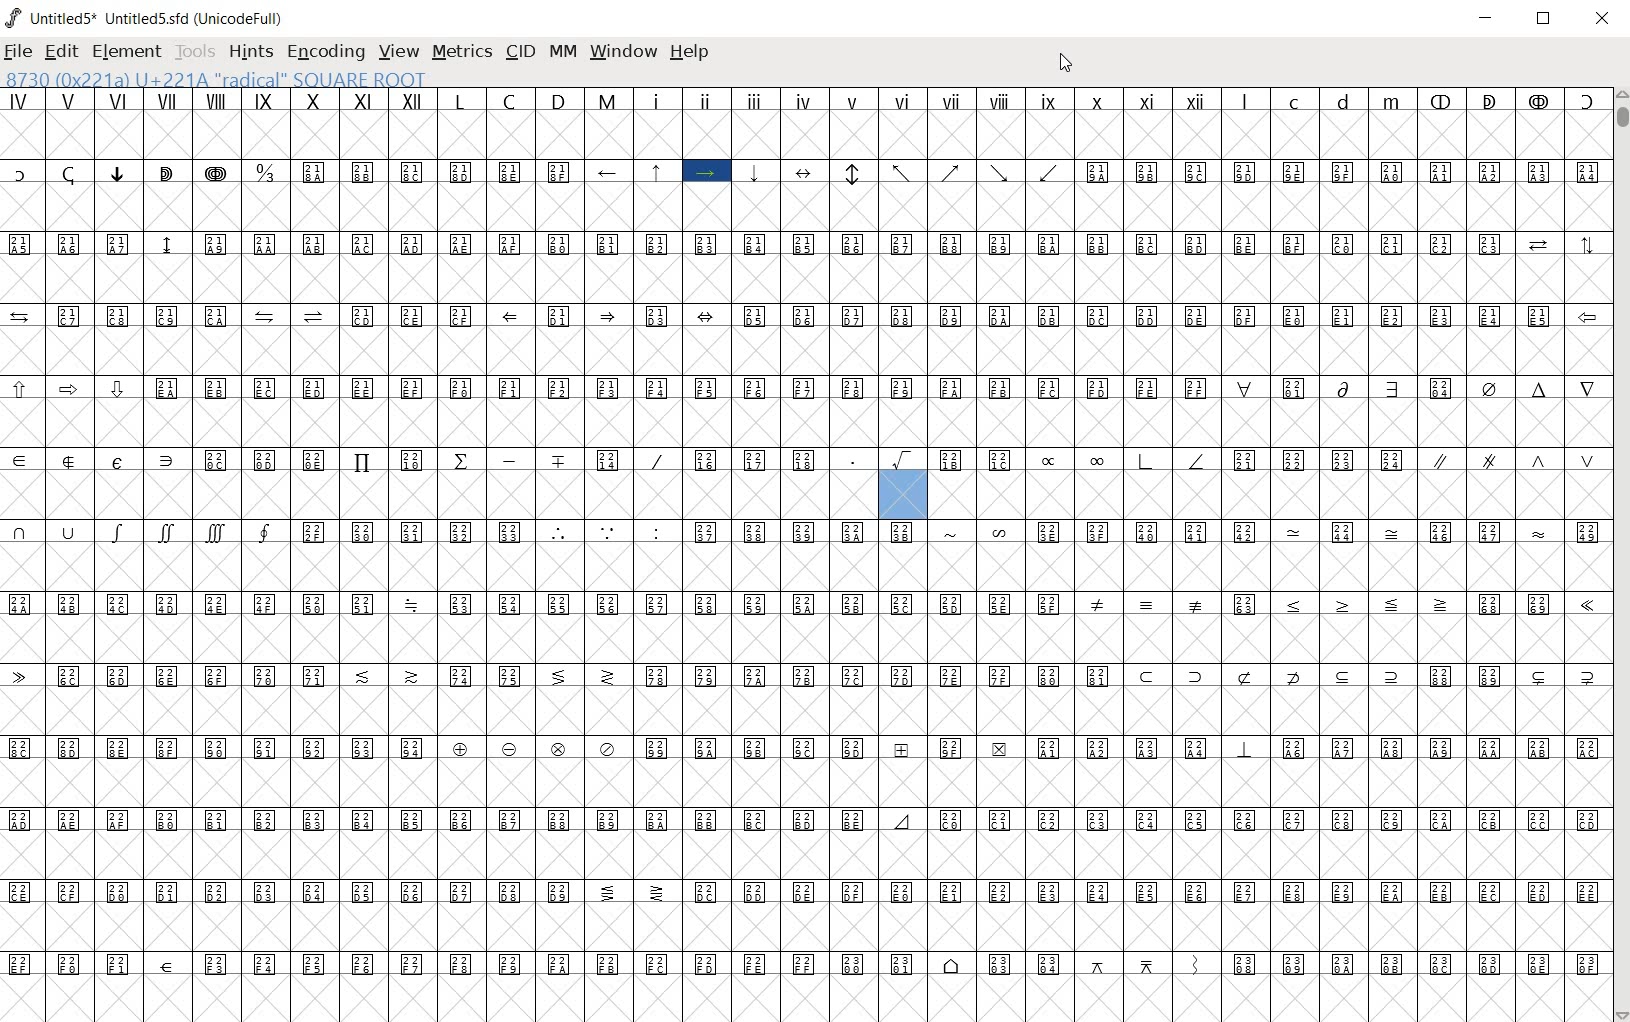  I want to click on METRICS, so click(459, 53).